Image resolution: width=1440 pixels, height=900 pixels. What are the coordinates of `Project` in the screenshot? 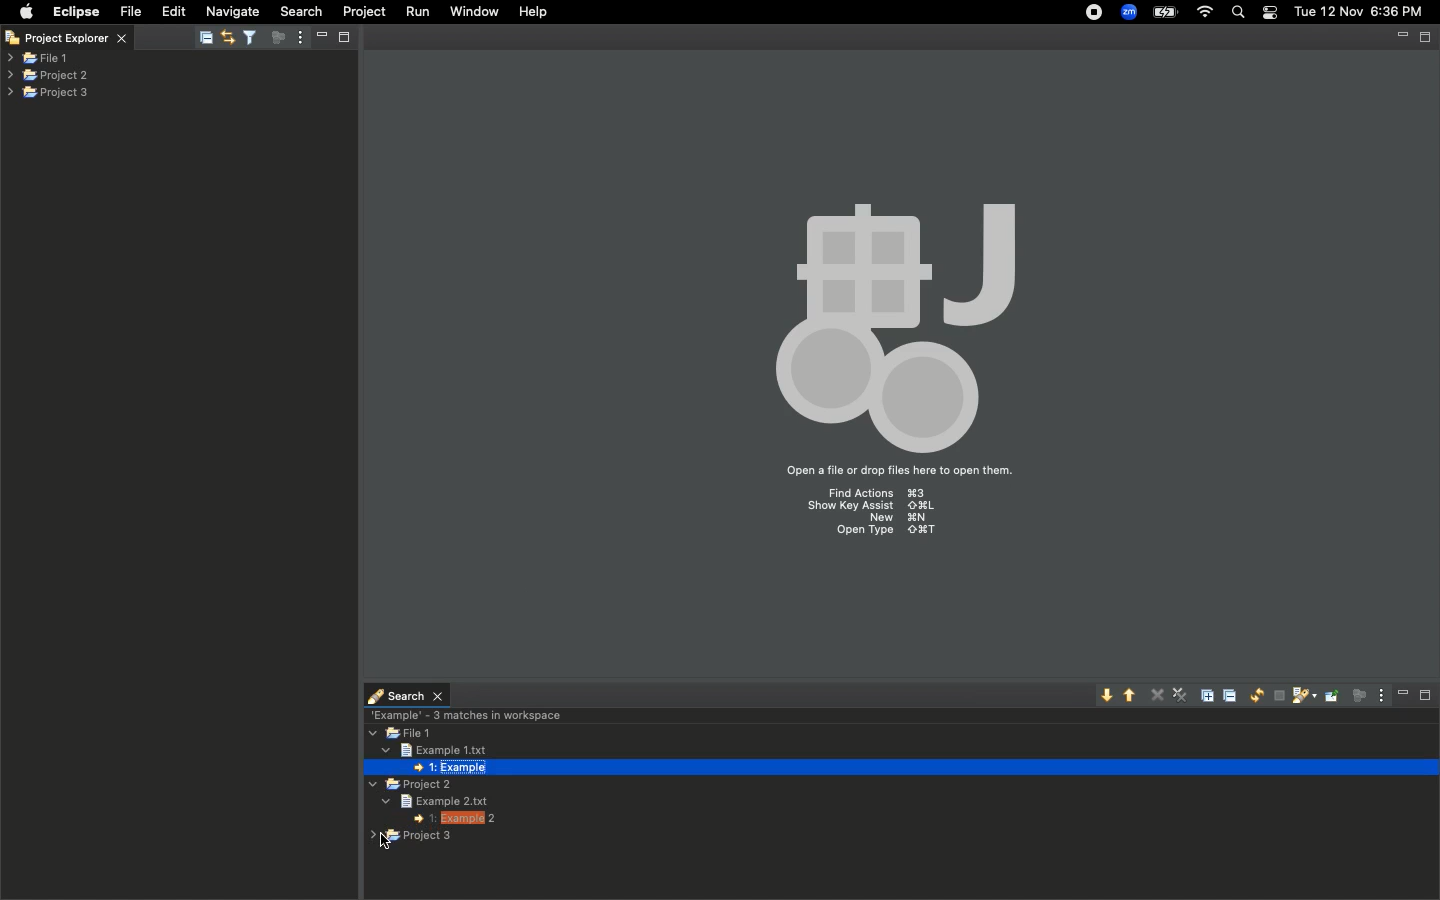 It's located at (364, 12).